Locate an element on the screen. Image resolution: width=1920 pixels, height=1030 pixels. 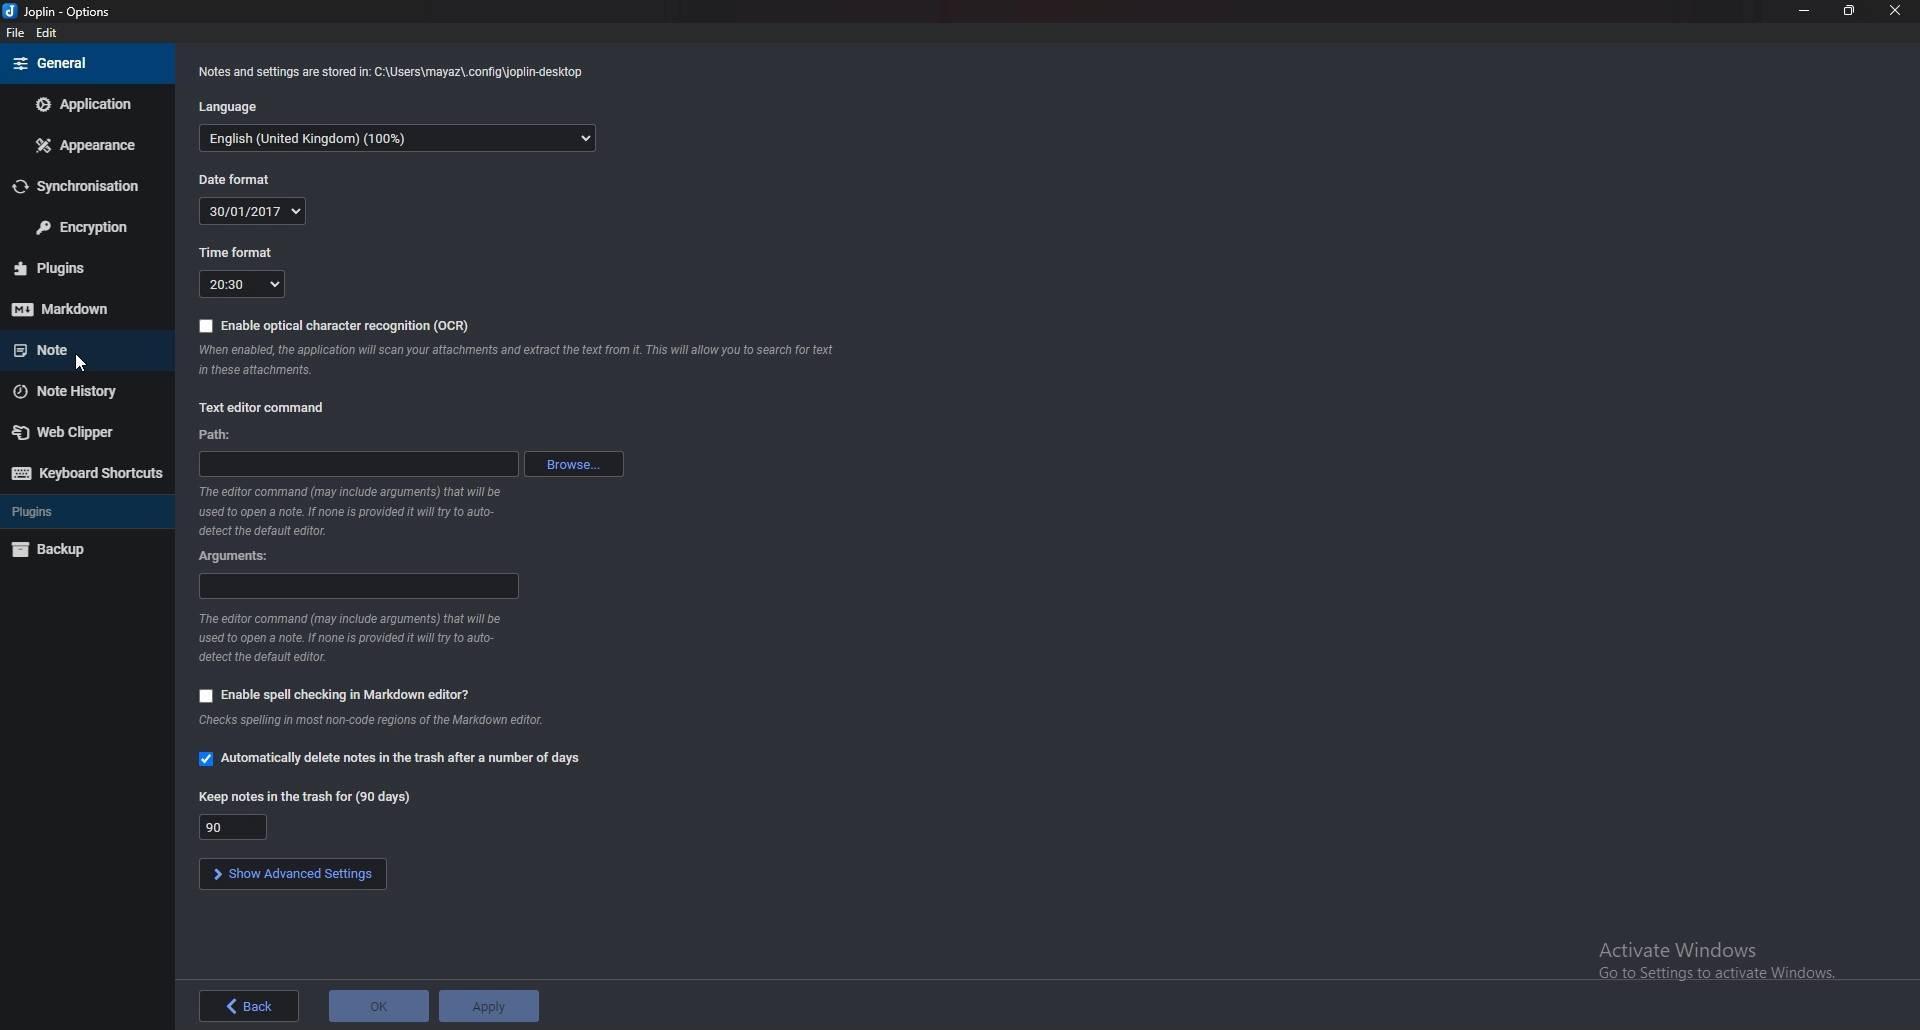
Activate windows pop up is located at coordinates (1719, 963).